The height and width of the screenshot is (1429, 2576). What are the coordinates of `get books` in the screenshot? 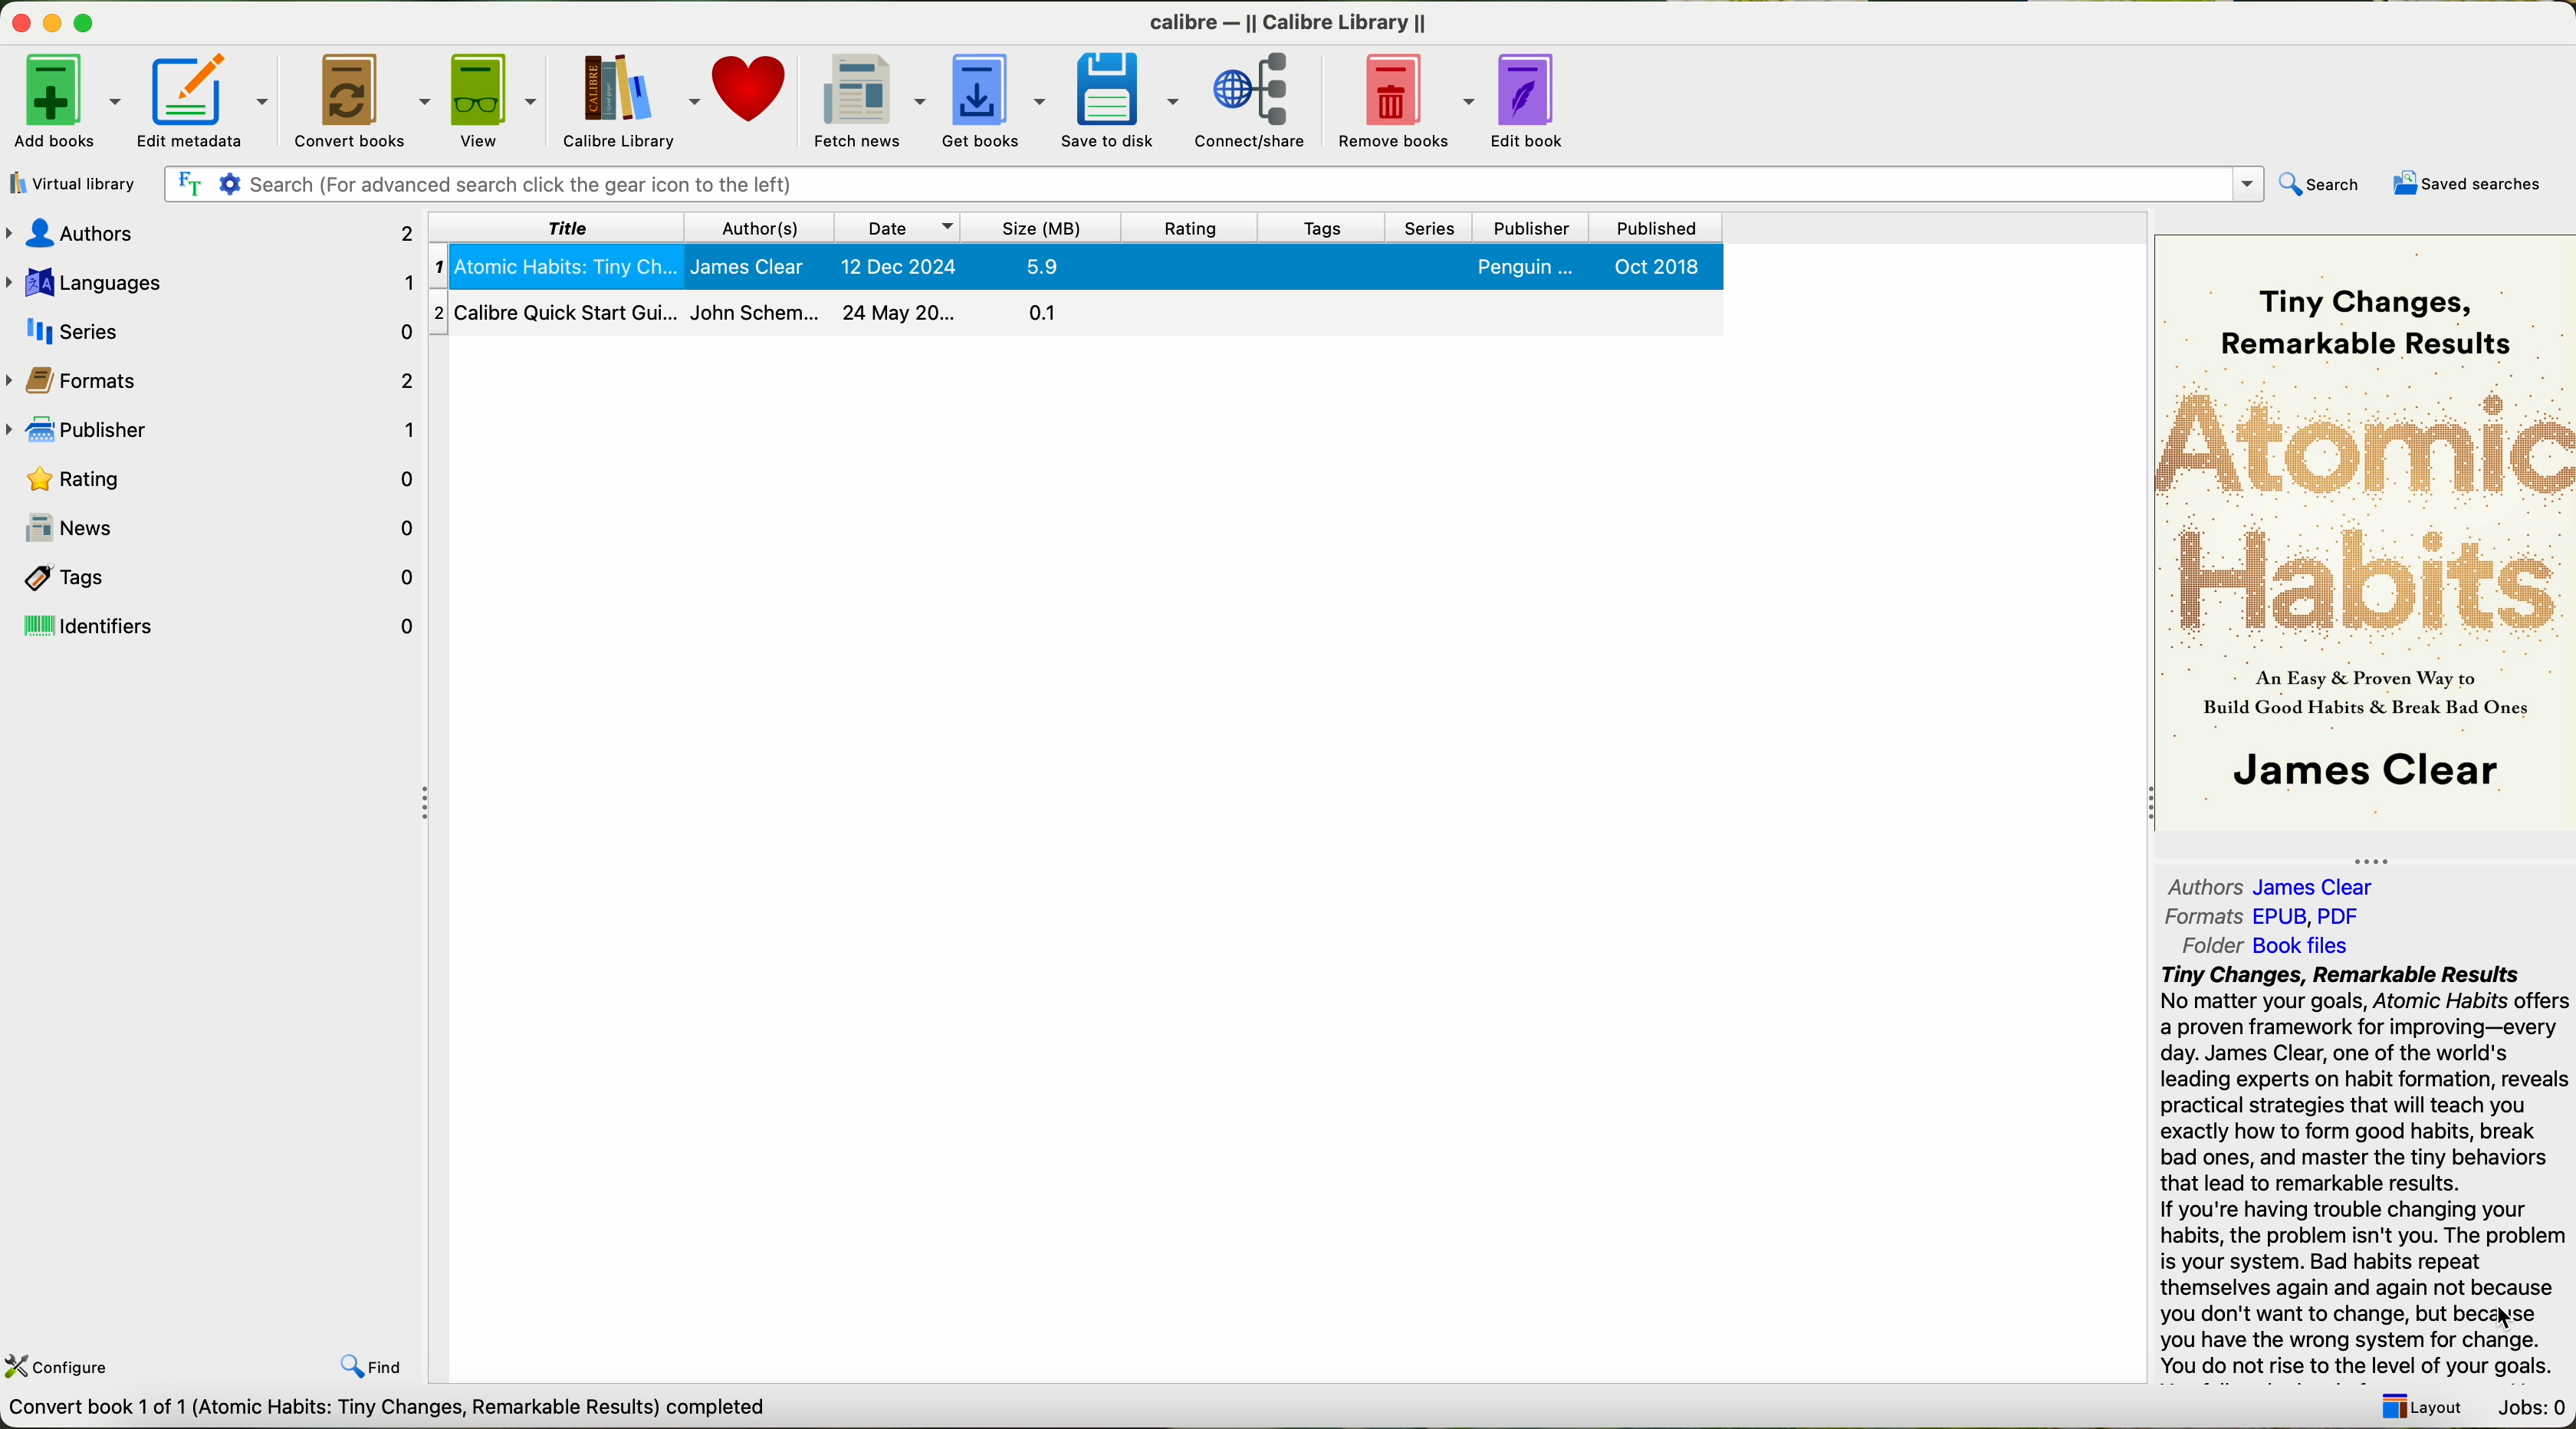 It's located at (996, 103).